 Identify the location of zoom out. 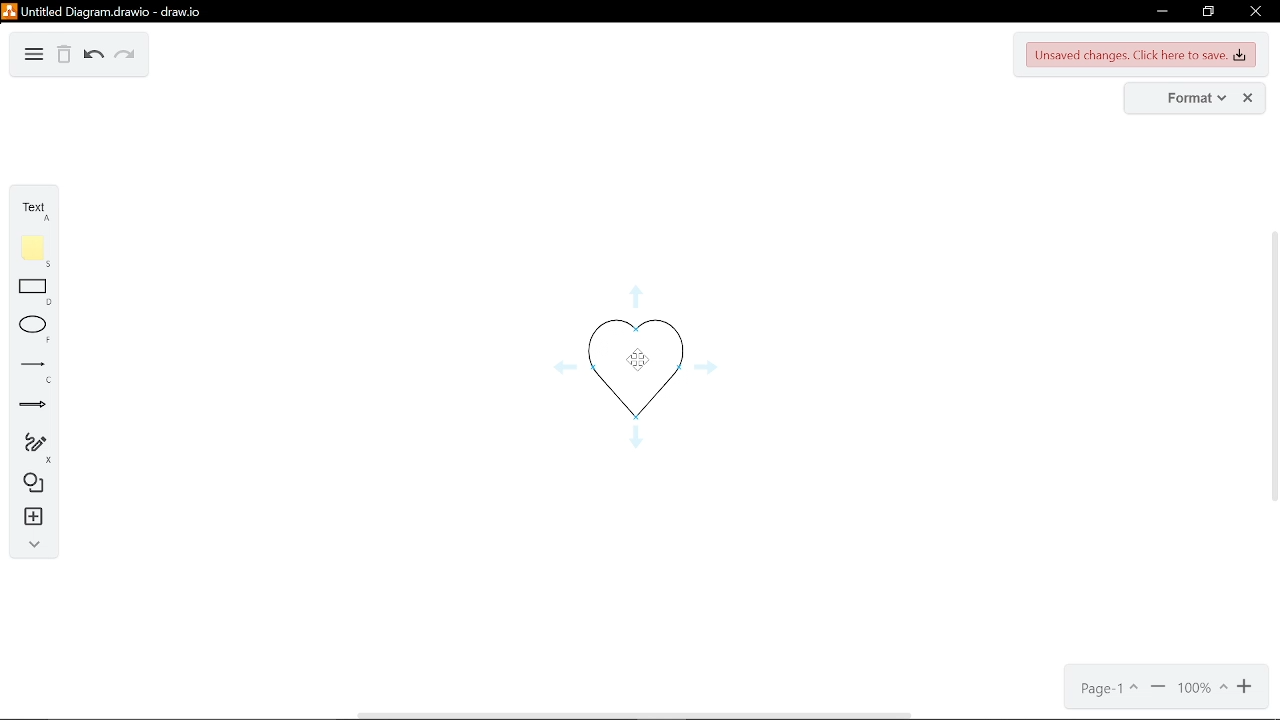
(1158, 688).